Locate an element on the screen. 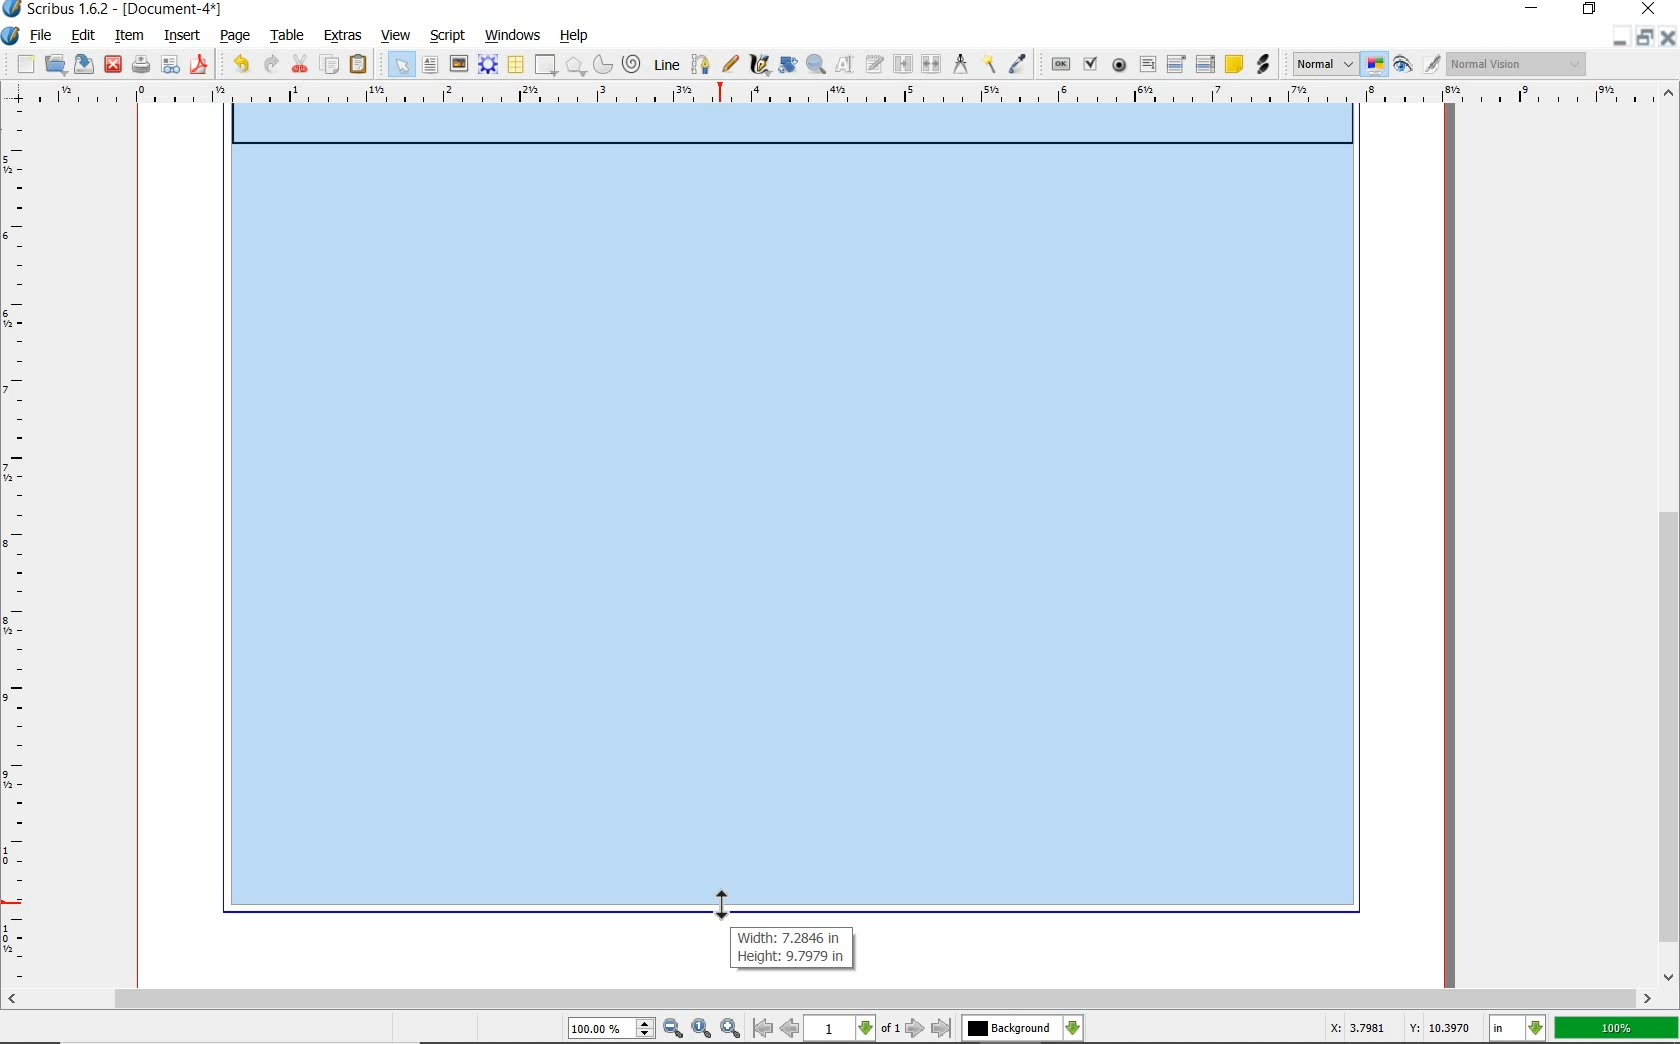 This screenshot has width=1680, height=1044. script is located at coordinates (450, 36).